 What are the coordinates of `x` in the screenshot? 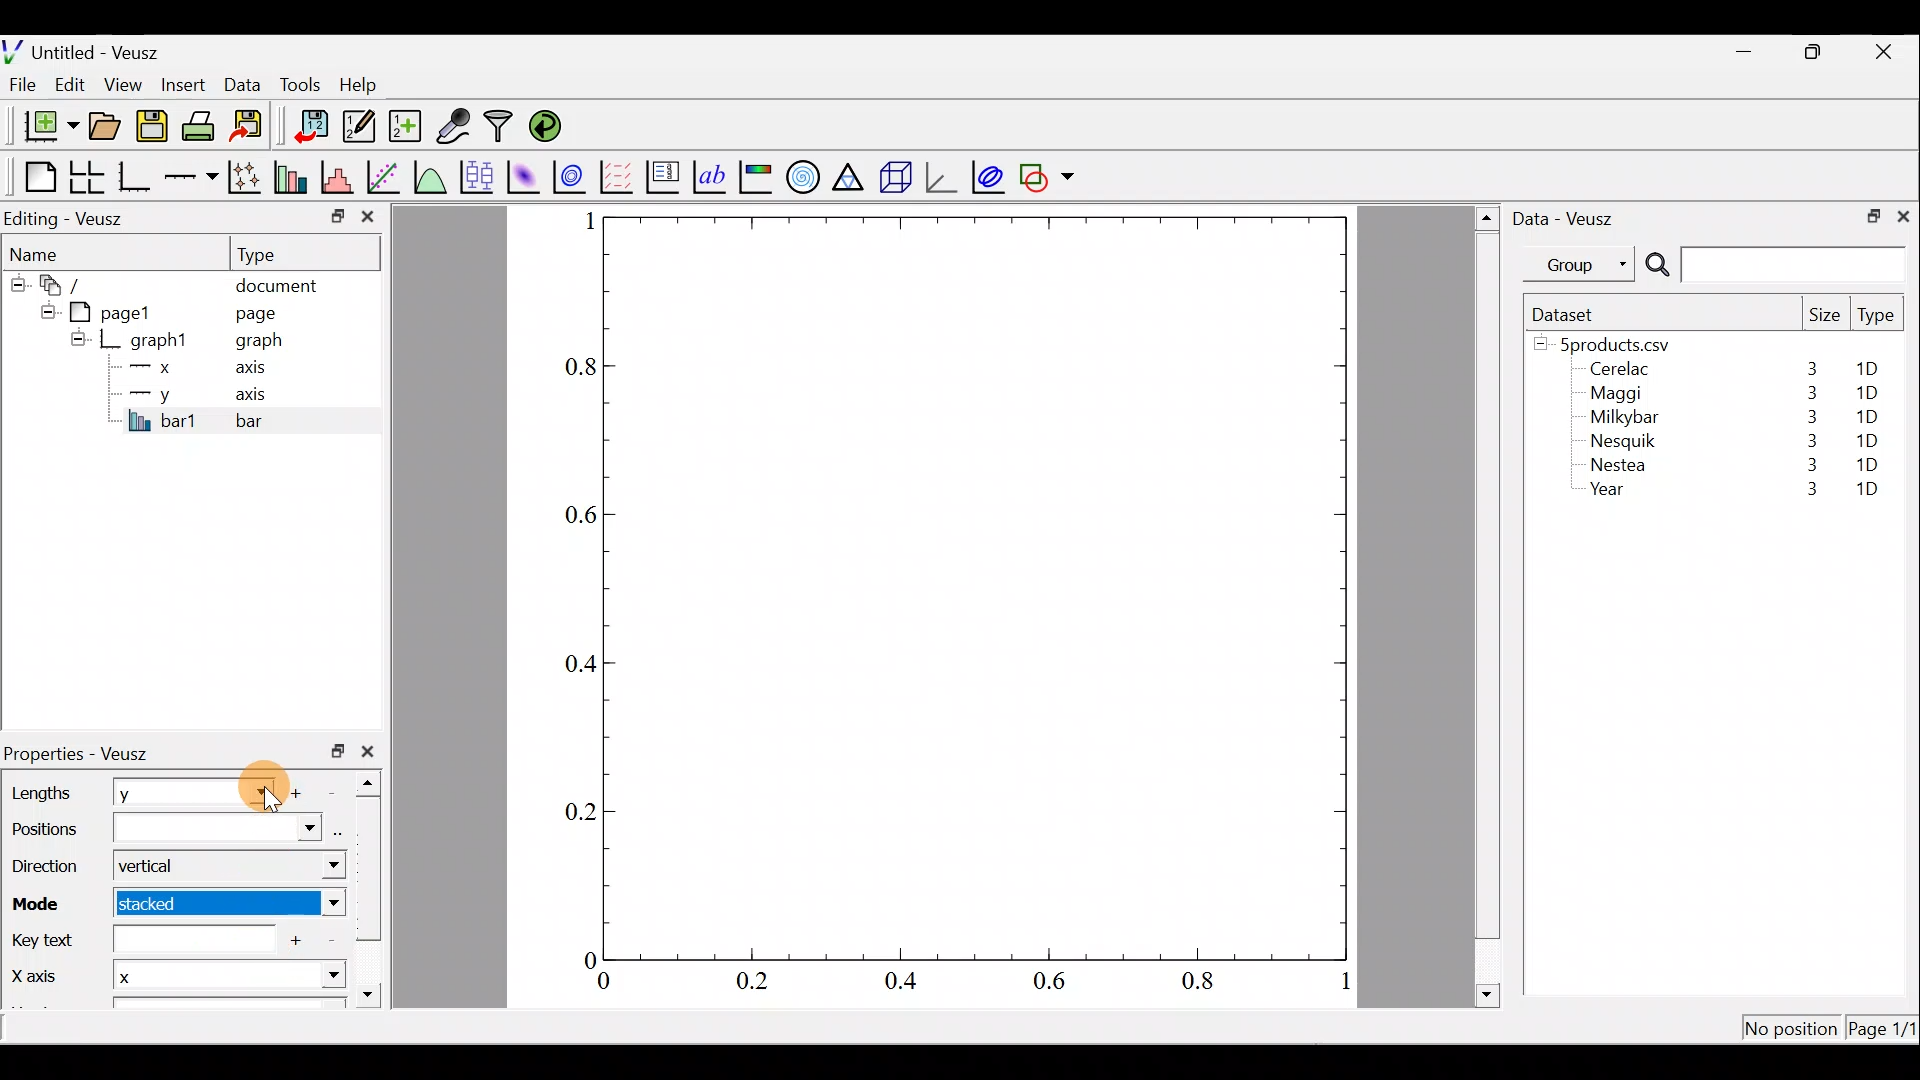 It's located at (166, 978).